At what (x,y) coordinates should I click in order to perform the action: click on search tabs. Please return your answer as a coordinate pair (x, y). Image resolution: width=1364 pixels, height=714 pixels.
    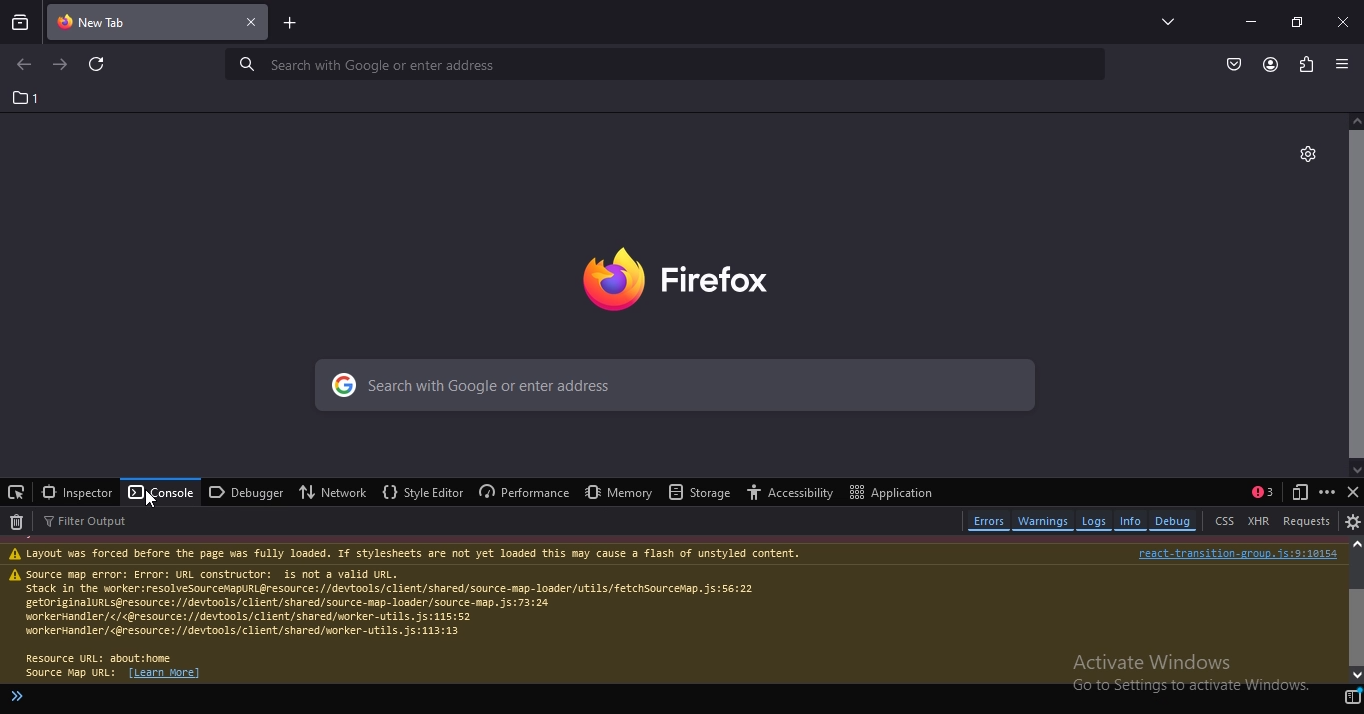
    Looking at the image, I should click on (21, 21).